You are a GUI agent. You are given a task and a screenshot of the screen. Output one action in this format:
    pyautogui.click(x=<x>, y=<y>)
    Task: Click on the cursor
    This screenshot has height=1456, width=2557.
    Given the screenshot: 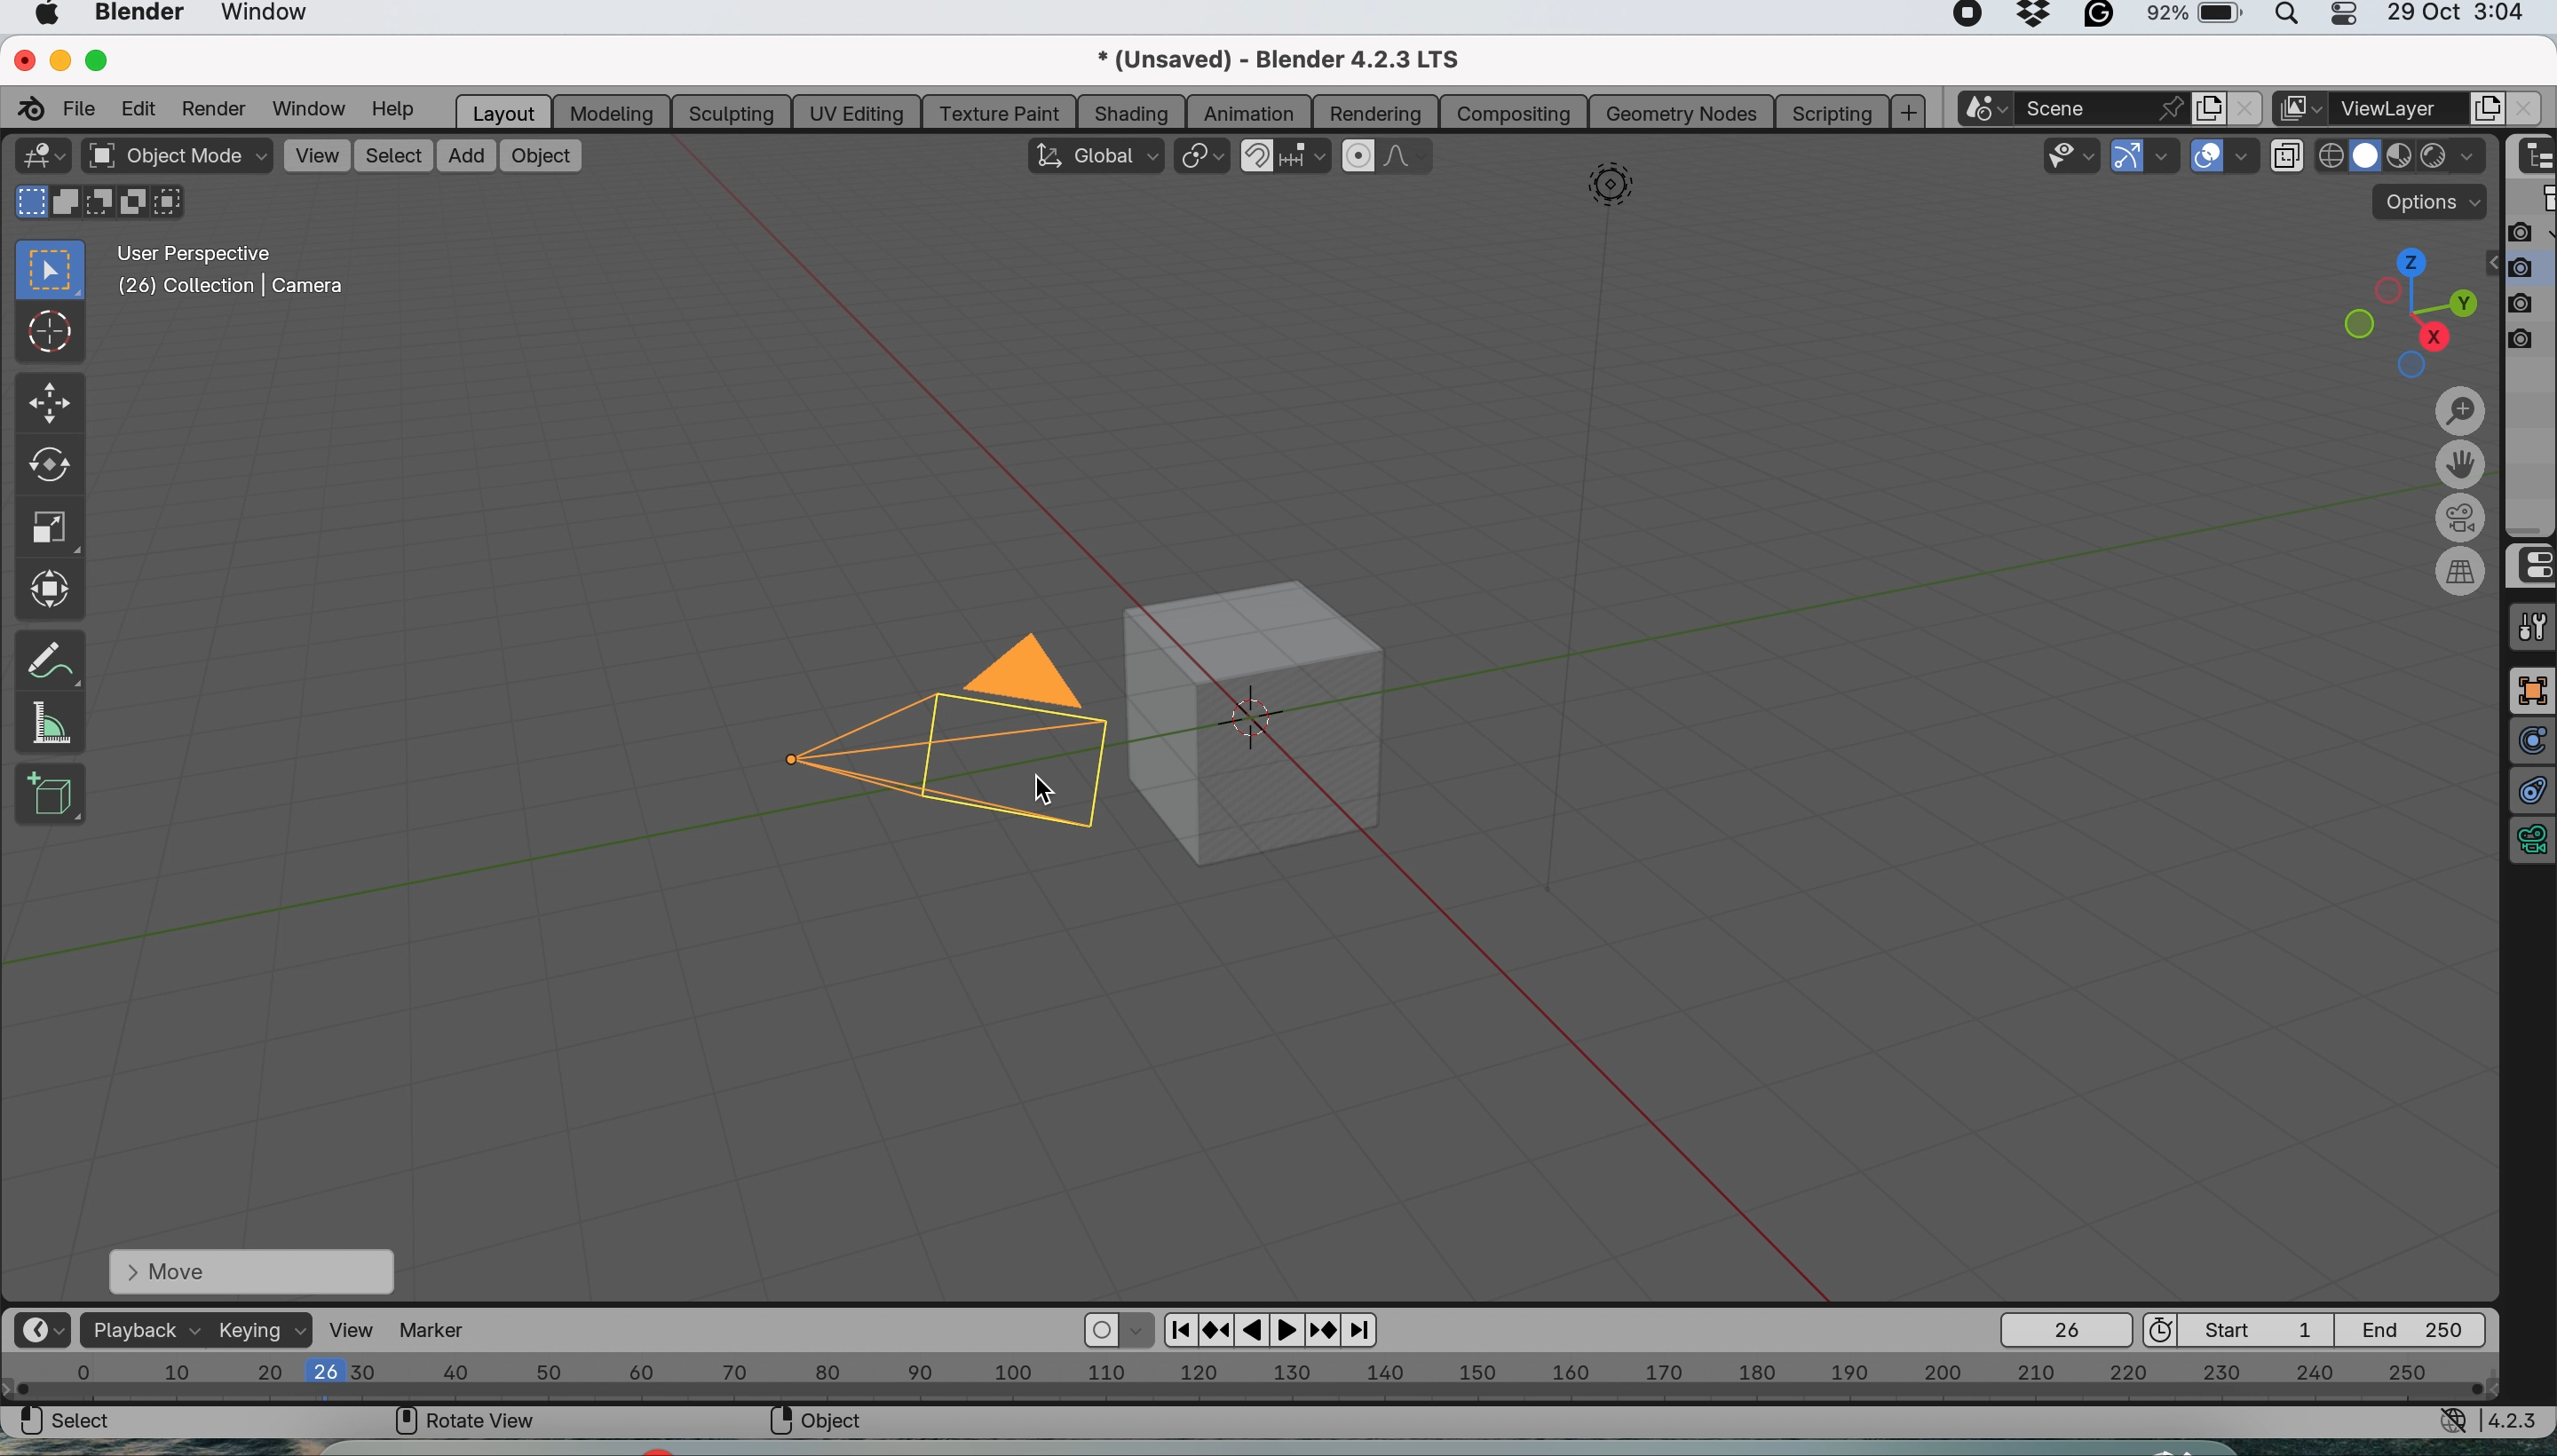 What is the action you would take?
    pyautogui.click(x=51, y=335)
    